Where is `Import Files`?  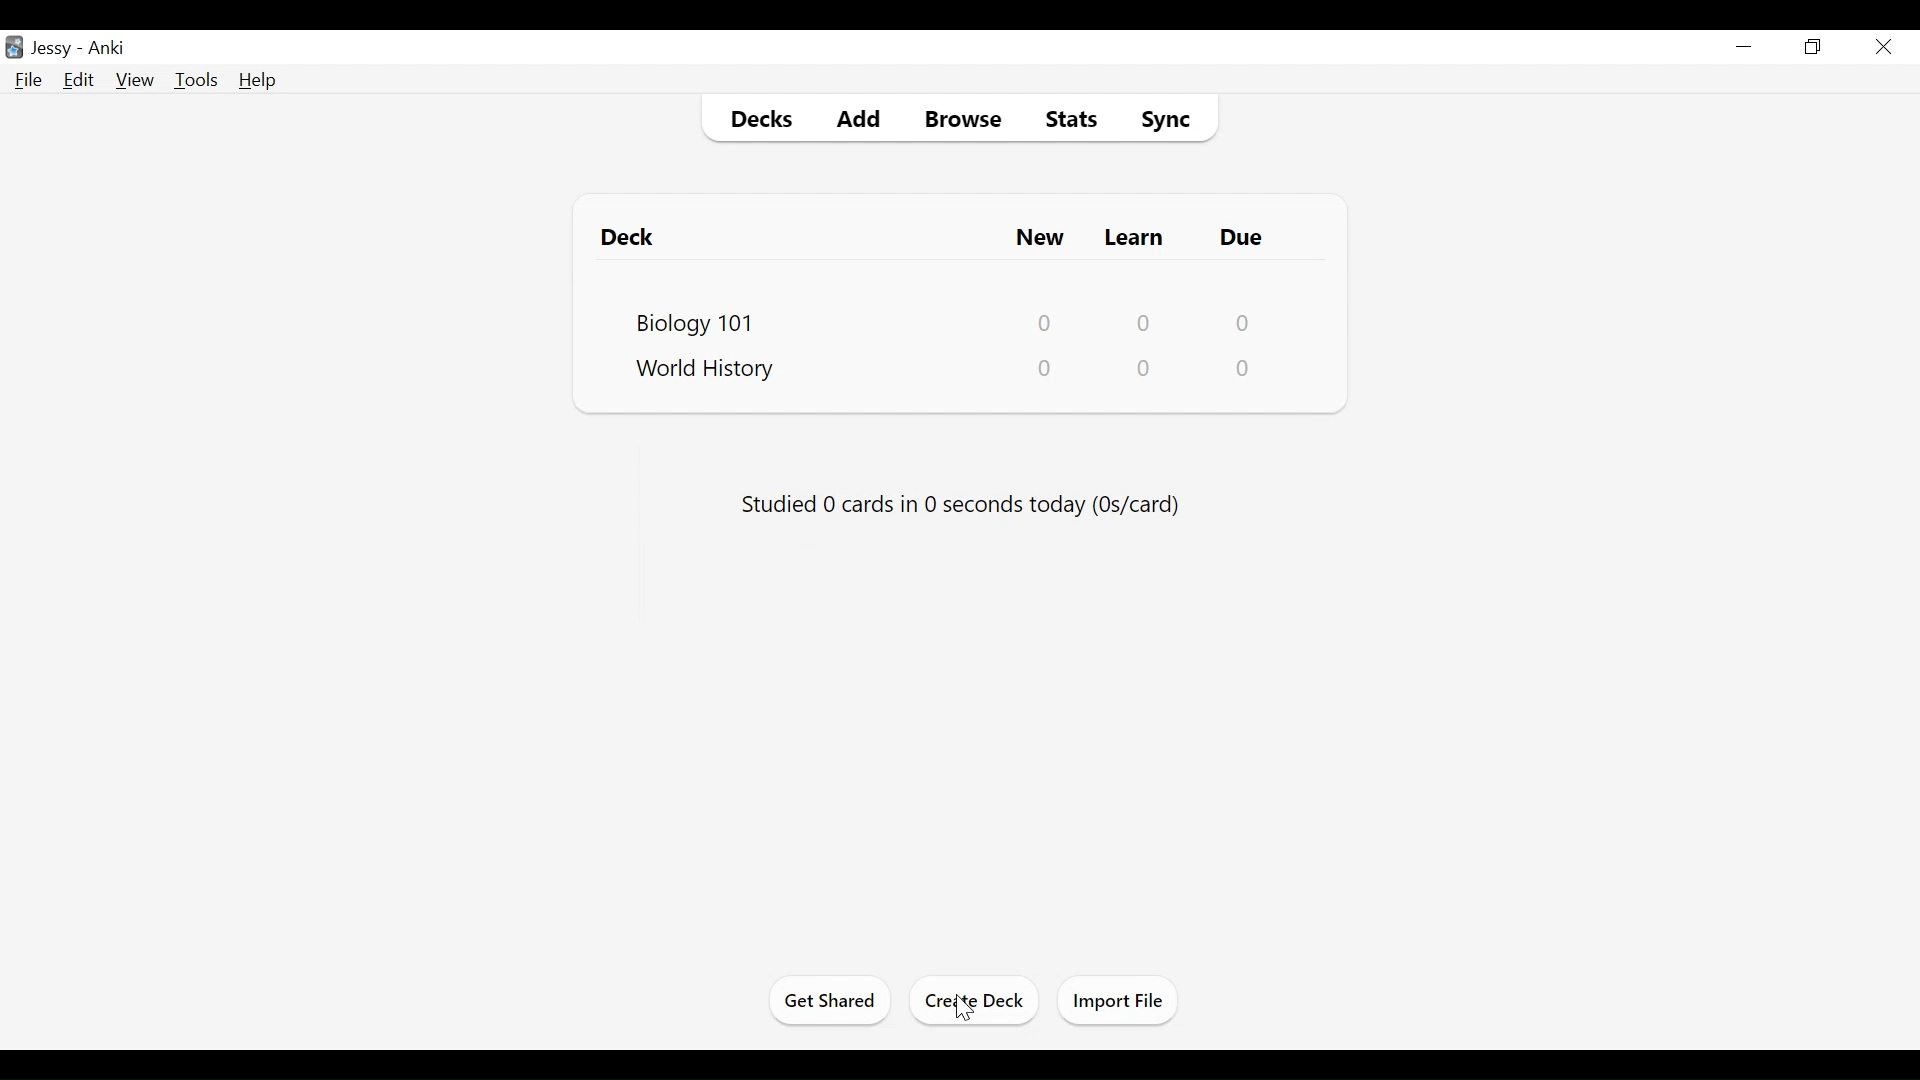
Import Files is located at coordinates (1118, 999).